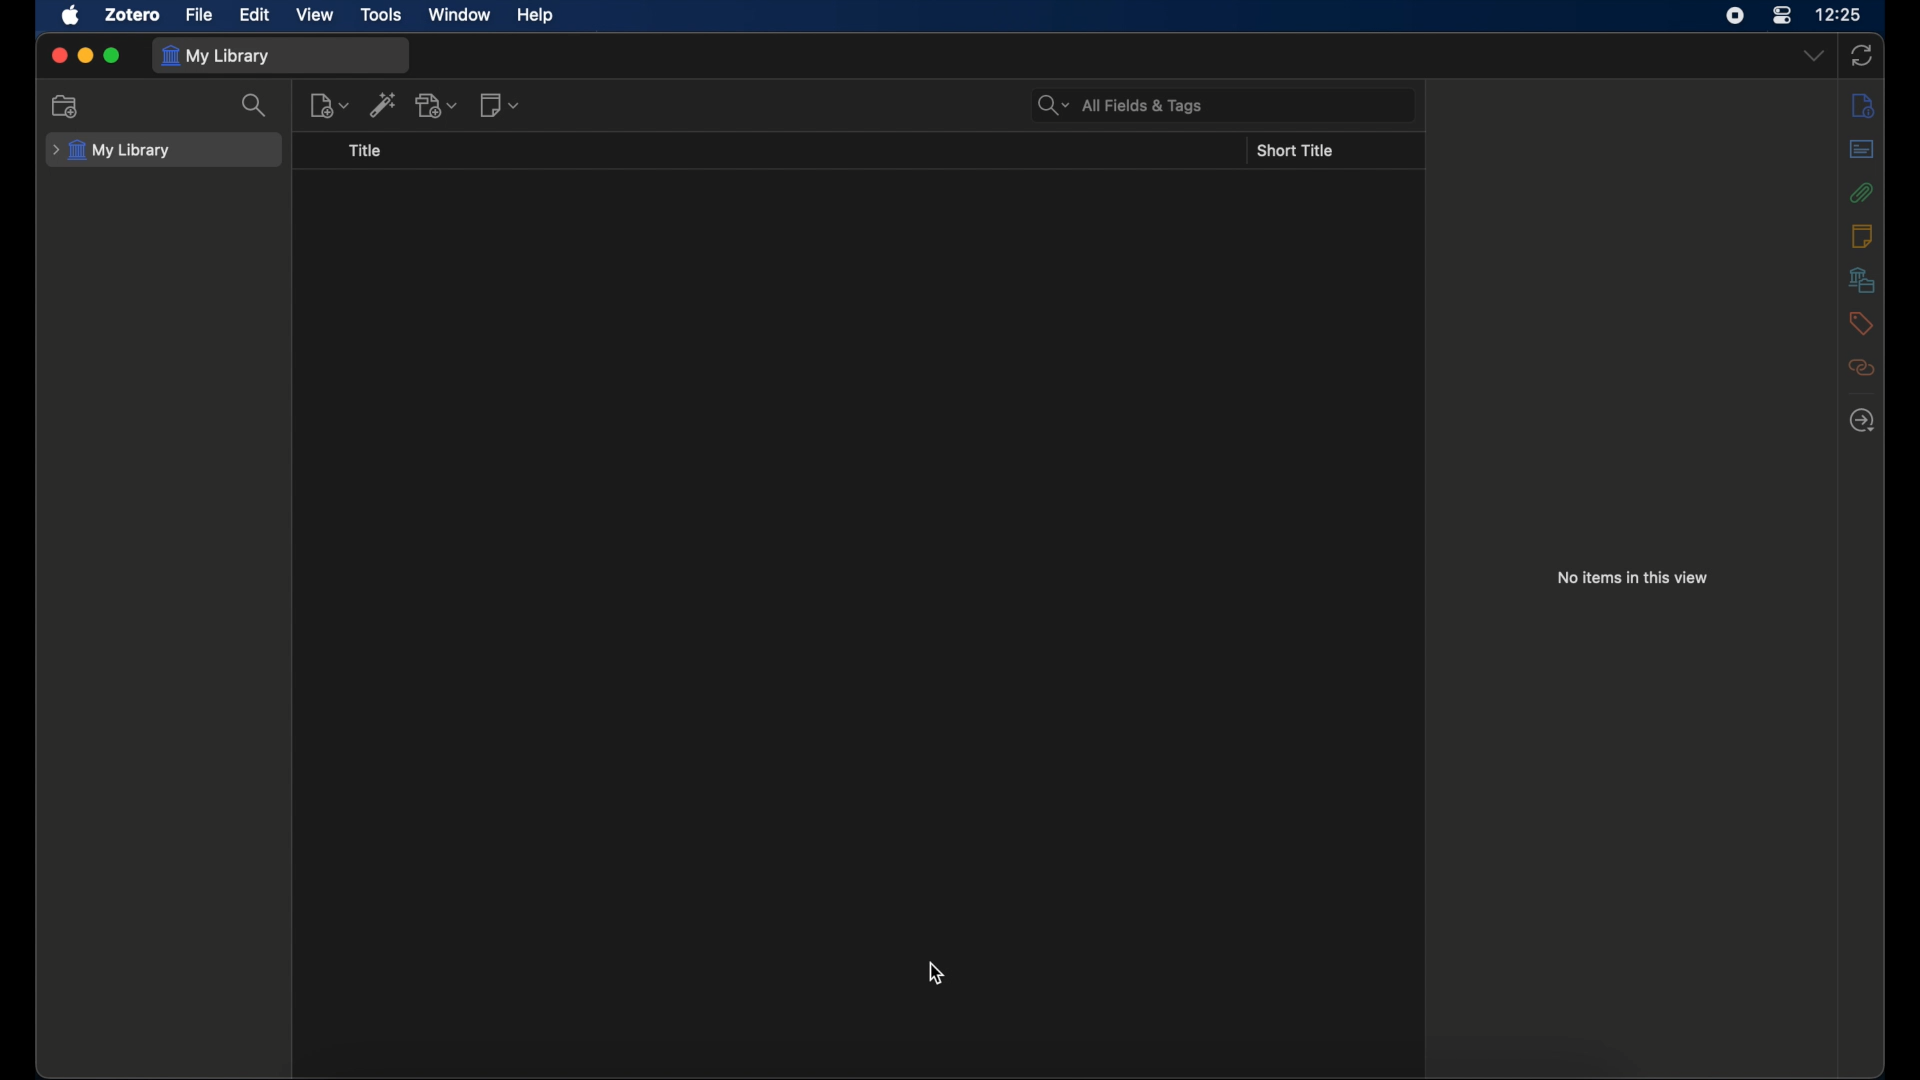 The height and width of the screenshot is (1080, 1920). Describe the element at coordinates (1633, 578) in the screenshot. I see `no times in this view` at that location.